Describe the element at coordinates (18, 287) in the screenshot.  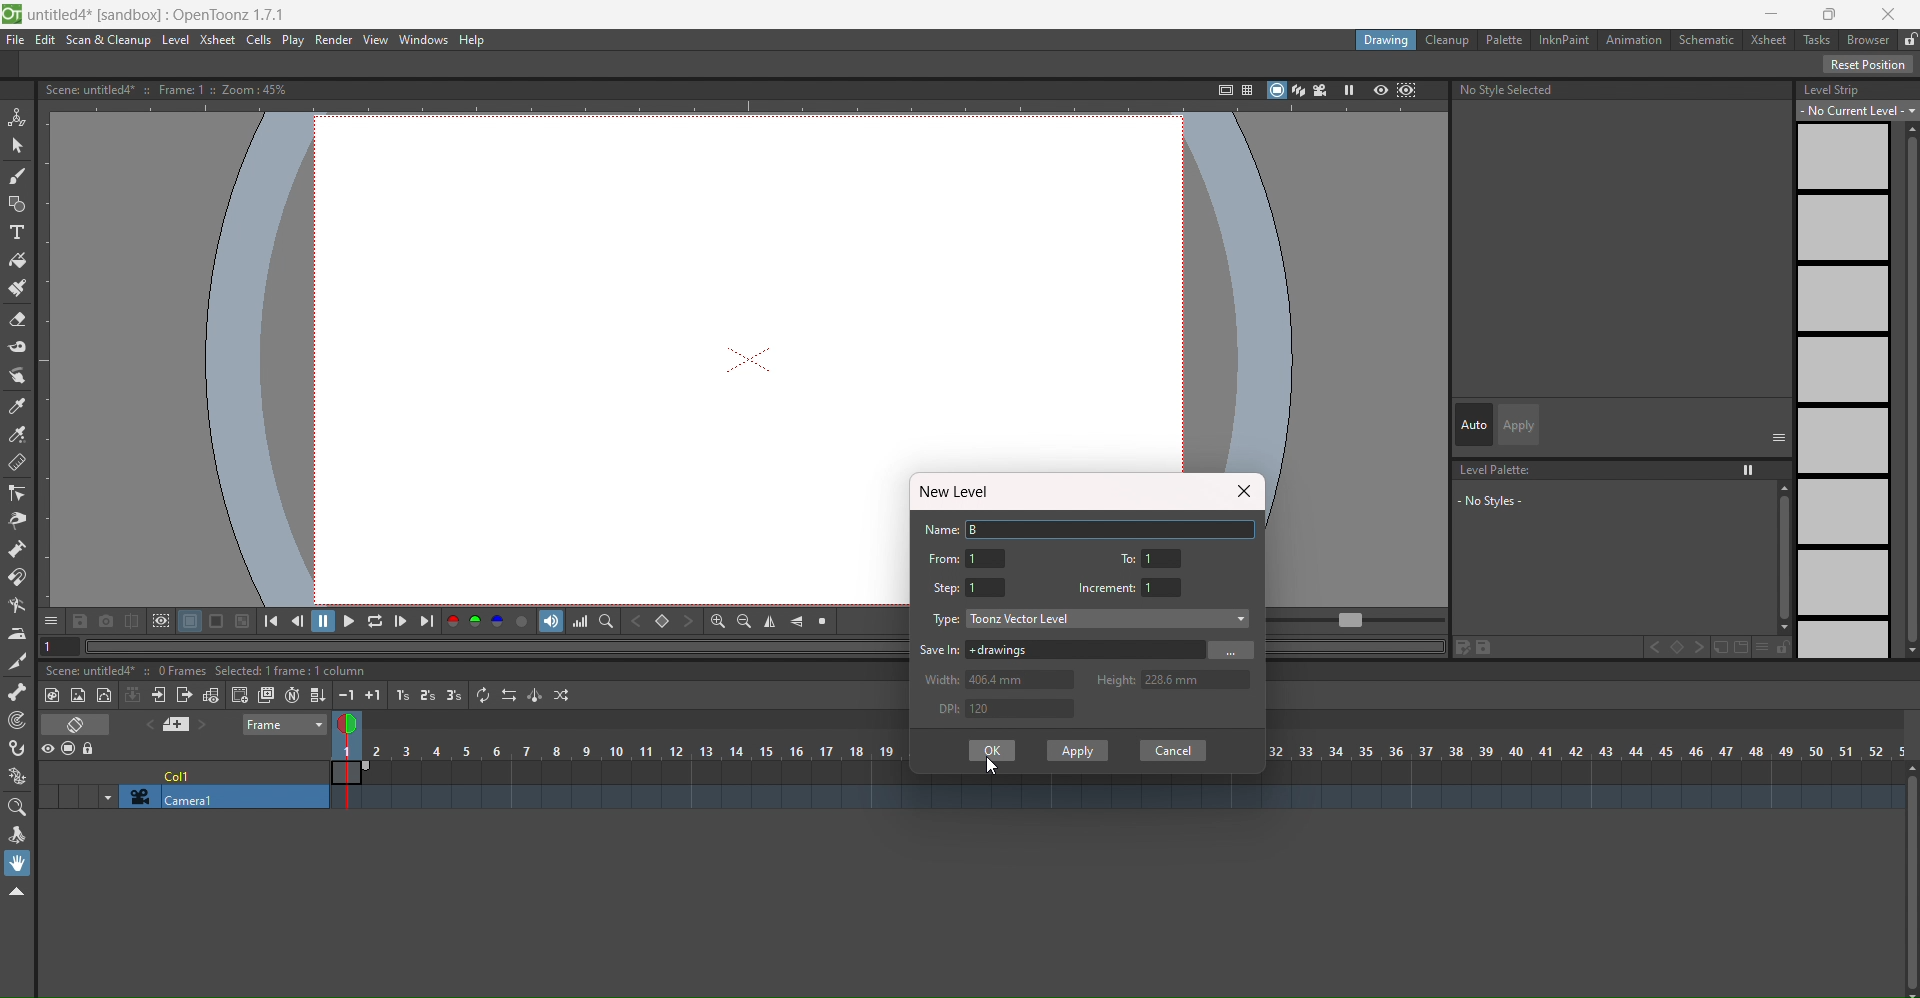
I see `paint brush tool` at that location.